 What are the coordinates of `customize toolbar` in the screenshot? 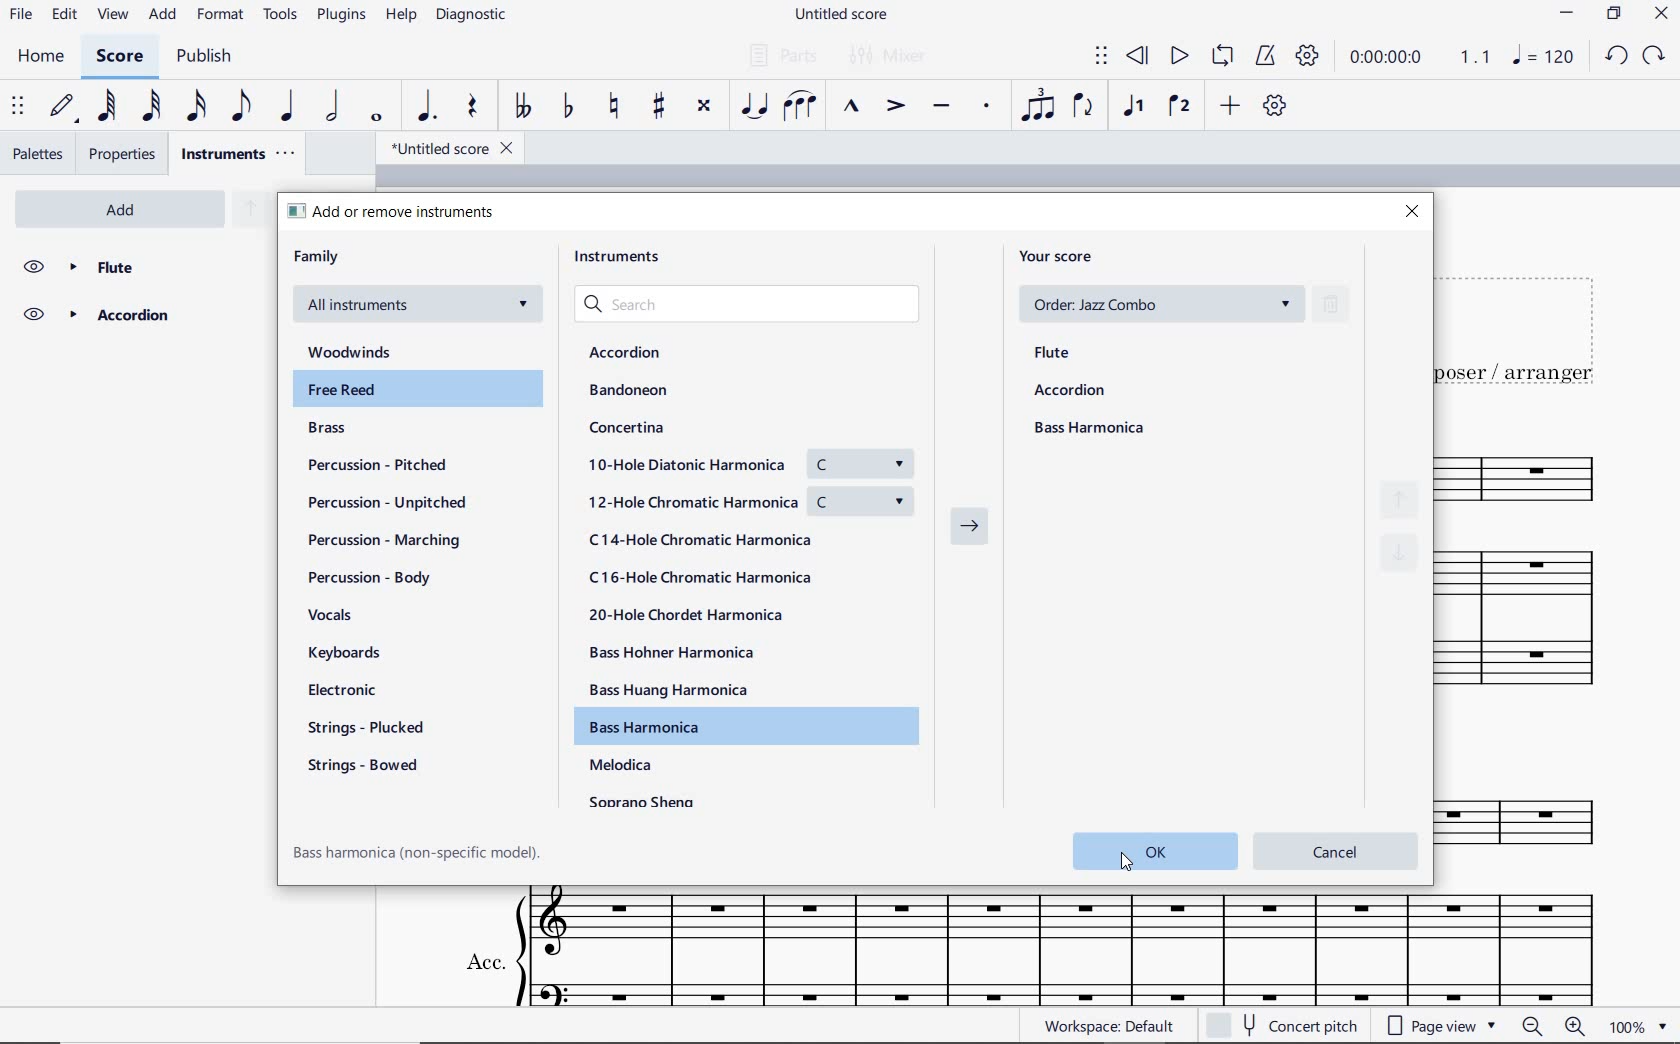 It's located at (1277, 106).